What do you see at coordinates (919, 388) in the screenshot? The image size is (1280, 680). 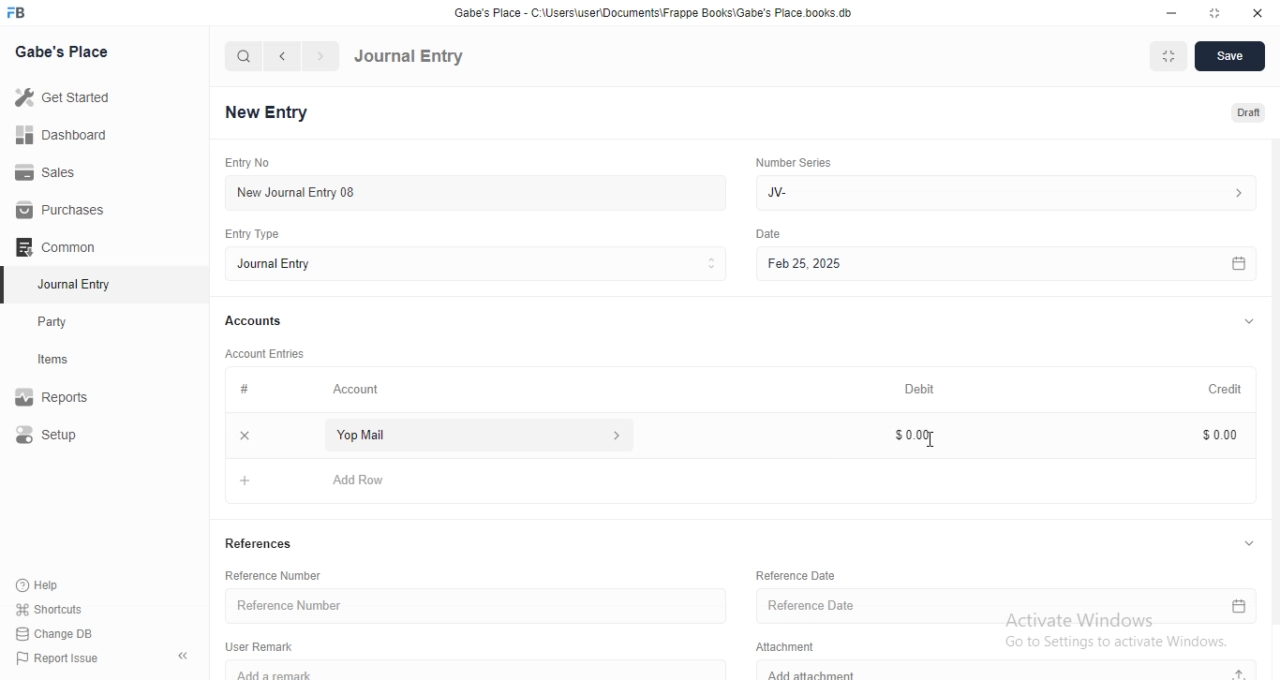 I see `Debit` at bounding box center [919, 388].